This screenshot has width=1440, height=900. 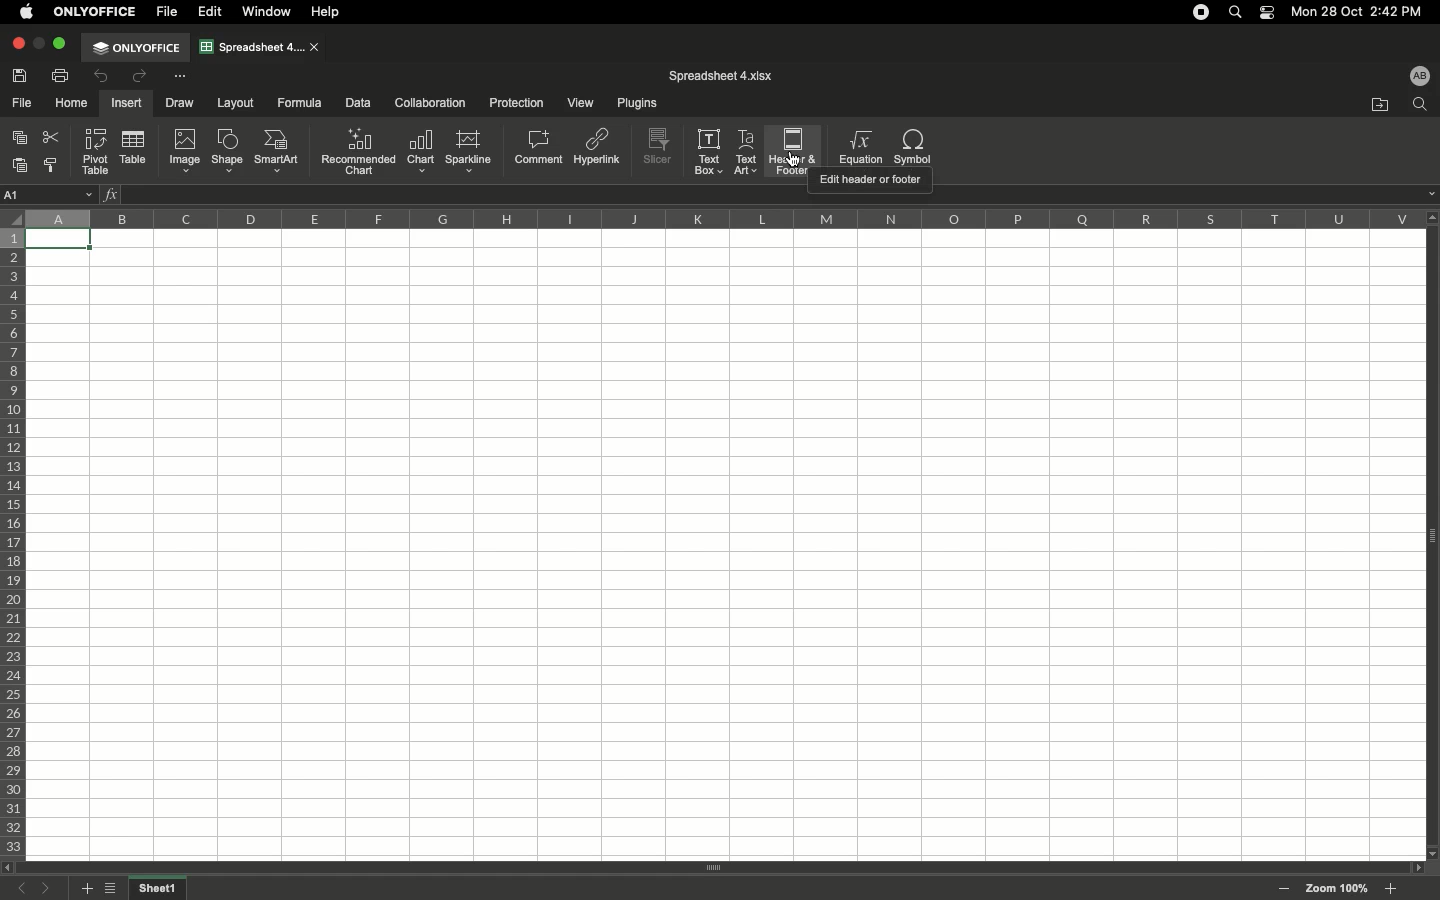 What do you see at coordinates (185, 151) in the screenshot?
I see `Image` at bounding box center [185, 151].